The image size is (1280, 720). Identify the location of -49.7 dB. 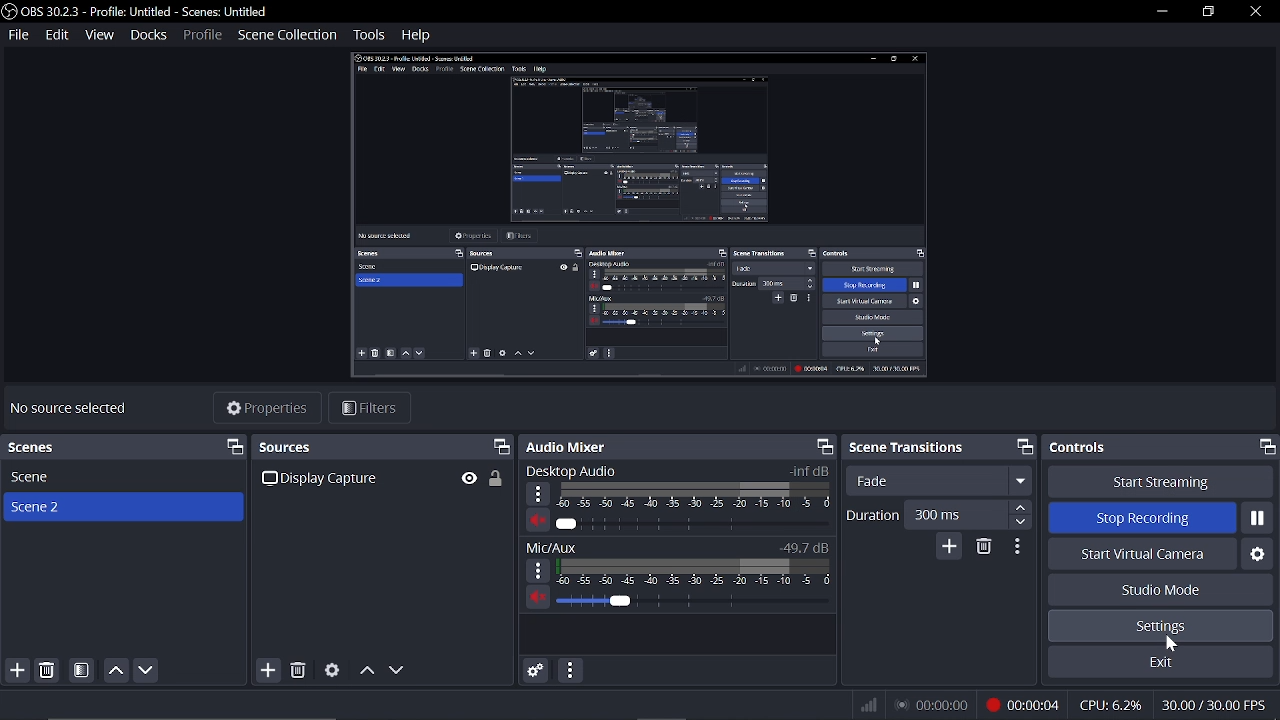
(802, 546).